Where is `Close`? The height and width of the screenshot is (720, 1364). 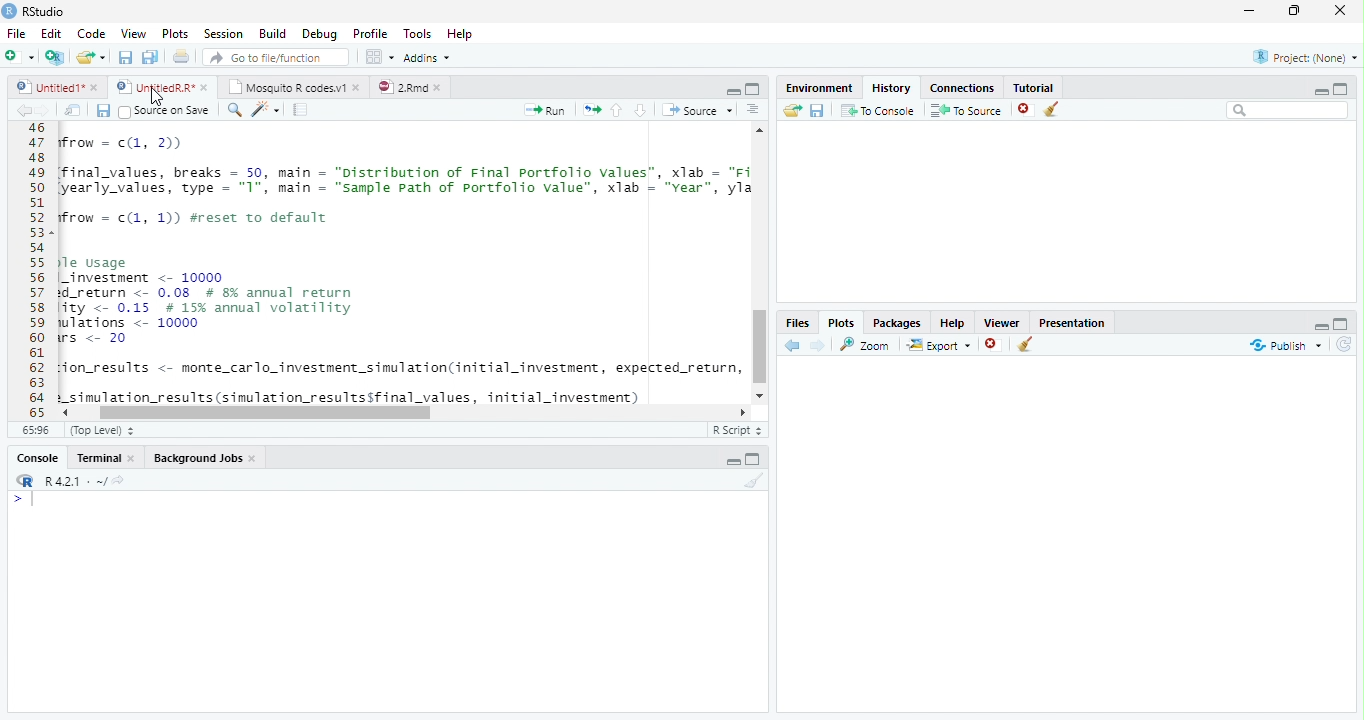
Close is located at coordinates (1342, 12).